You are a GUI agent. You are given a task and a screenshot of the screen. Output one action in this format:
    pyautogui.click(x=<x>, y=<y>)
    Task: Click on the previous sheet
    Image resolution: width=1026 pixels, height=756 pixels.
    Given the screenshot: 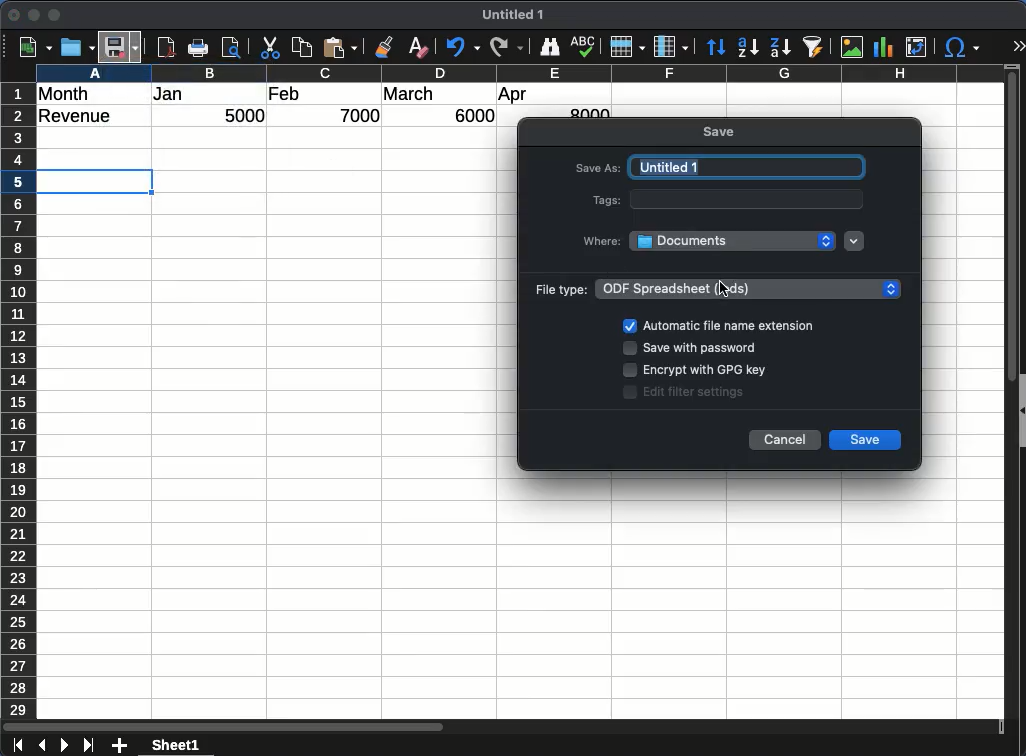 What is the action you would take?
    pyautogui.click(x=40, y=746)
    